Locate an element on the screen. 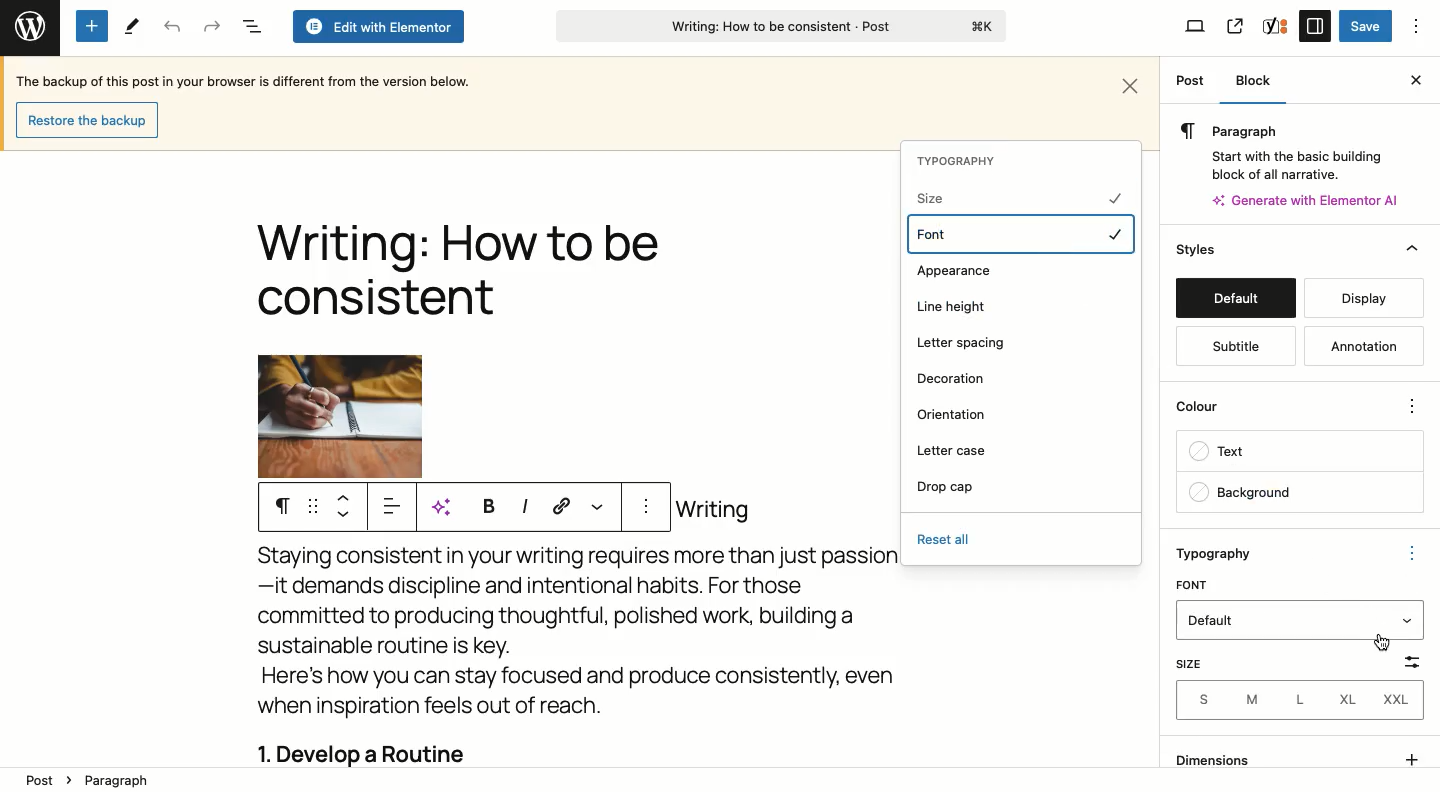 Image resolution: width=1440 pixels, height=792 pixels. AI is located at coordinates (448, 507).